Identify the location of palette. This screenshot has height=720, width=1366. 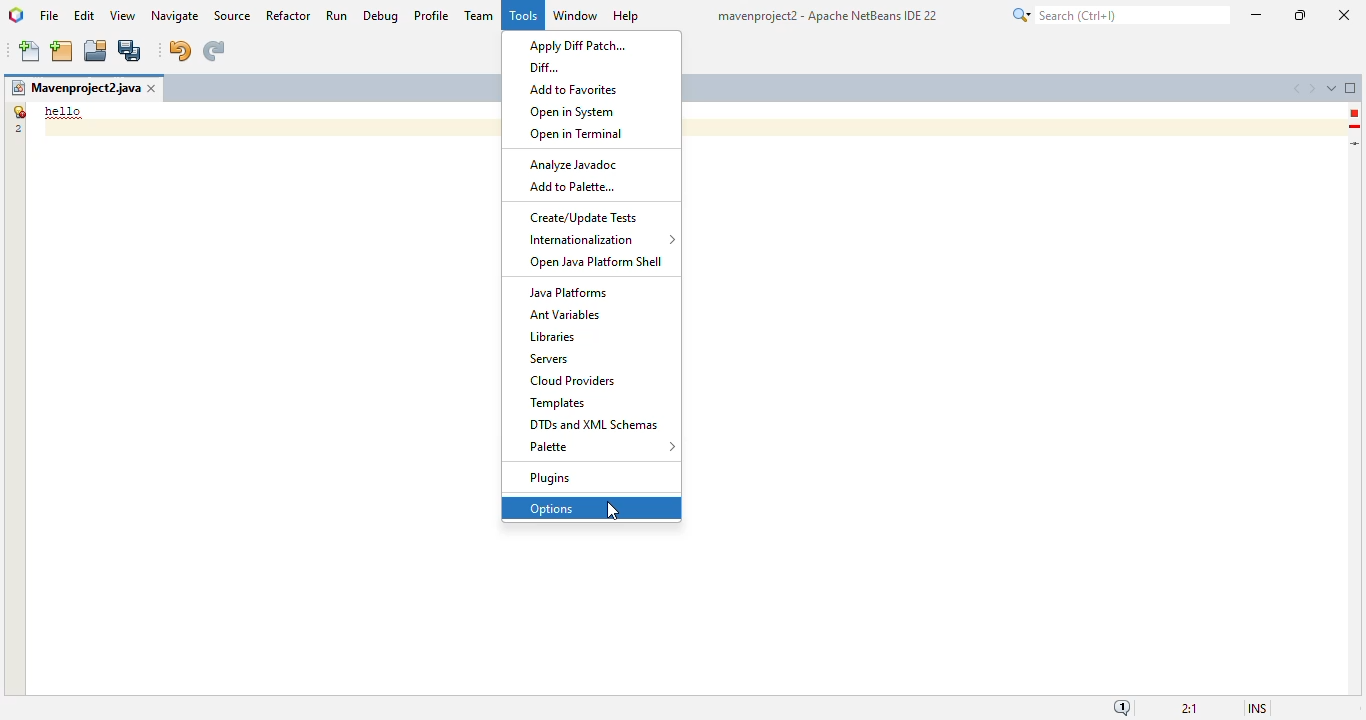
(600, 446).